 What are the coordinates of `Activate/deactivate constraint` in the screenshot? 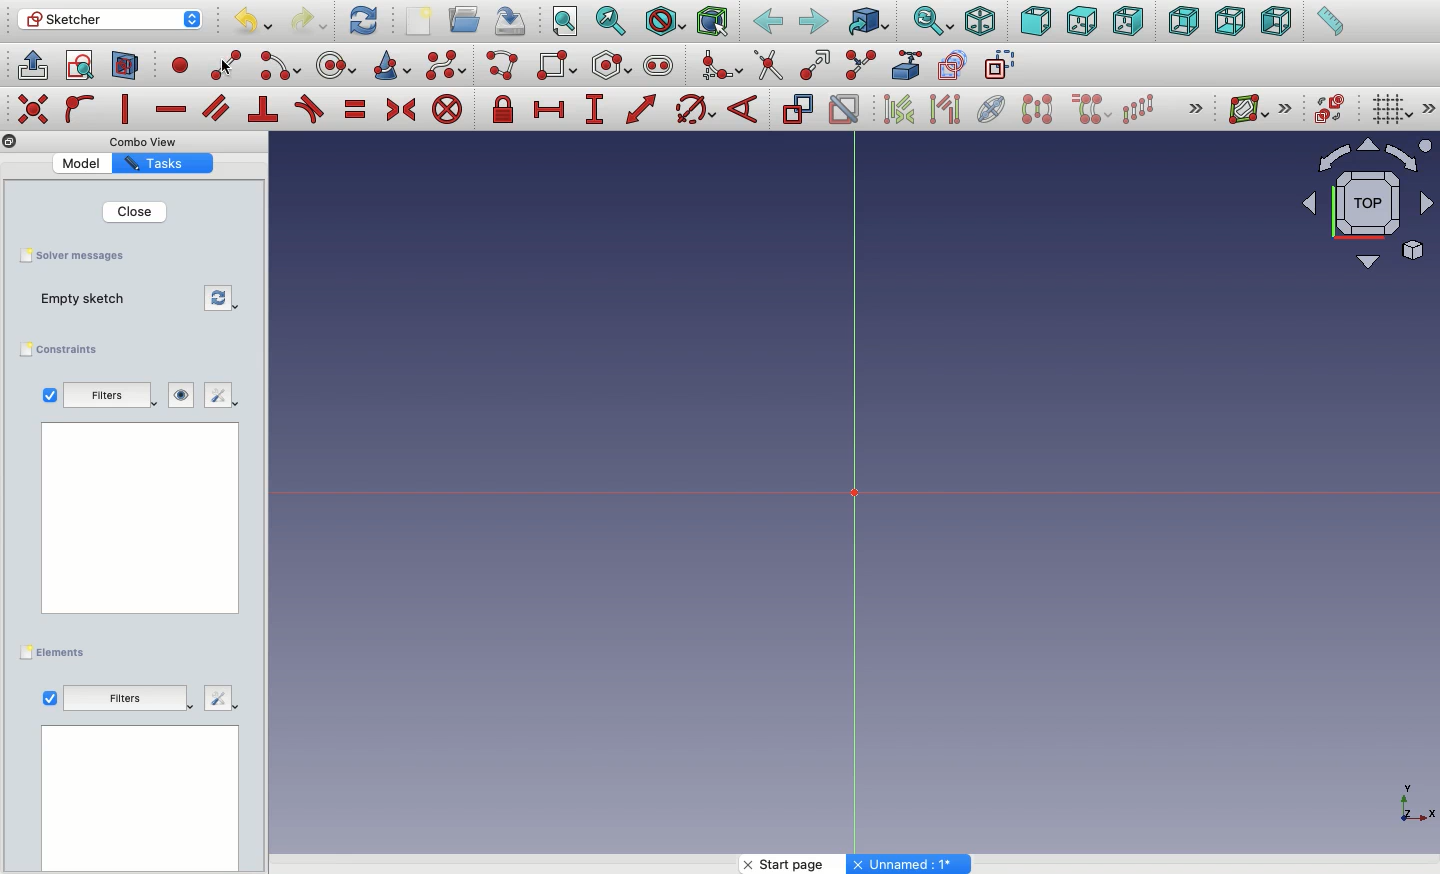 It's located at (846, 109).